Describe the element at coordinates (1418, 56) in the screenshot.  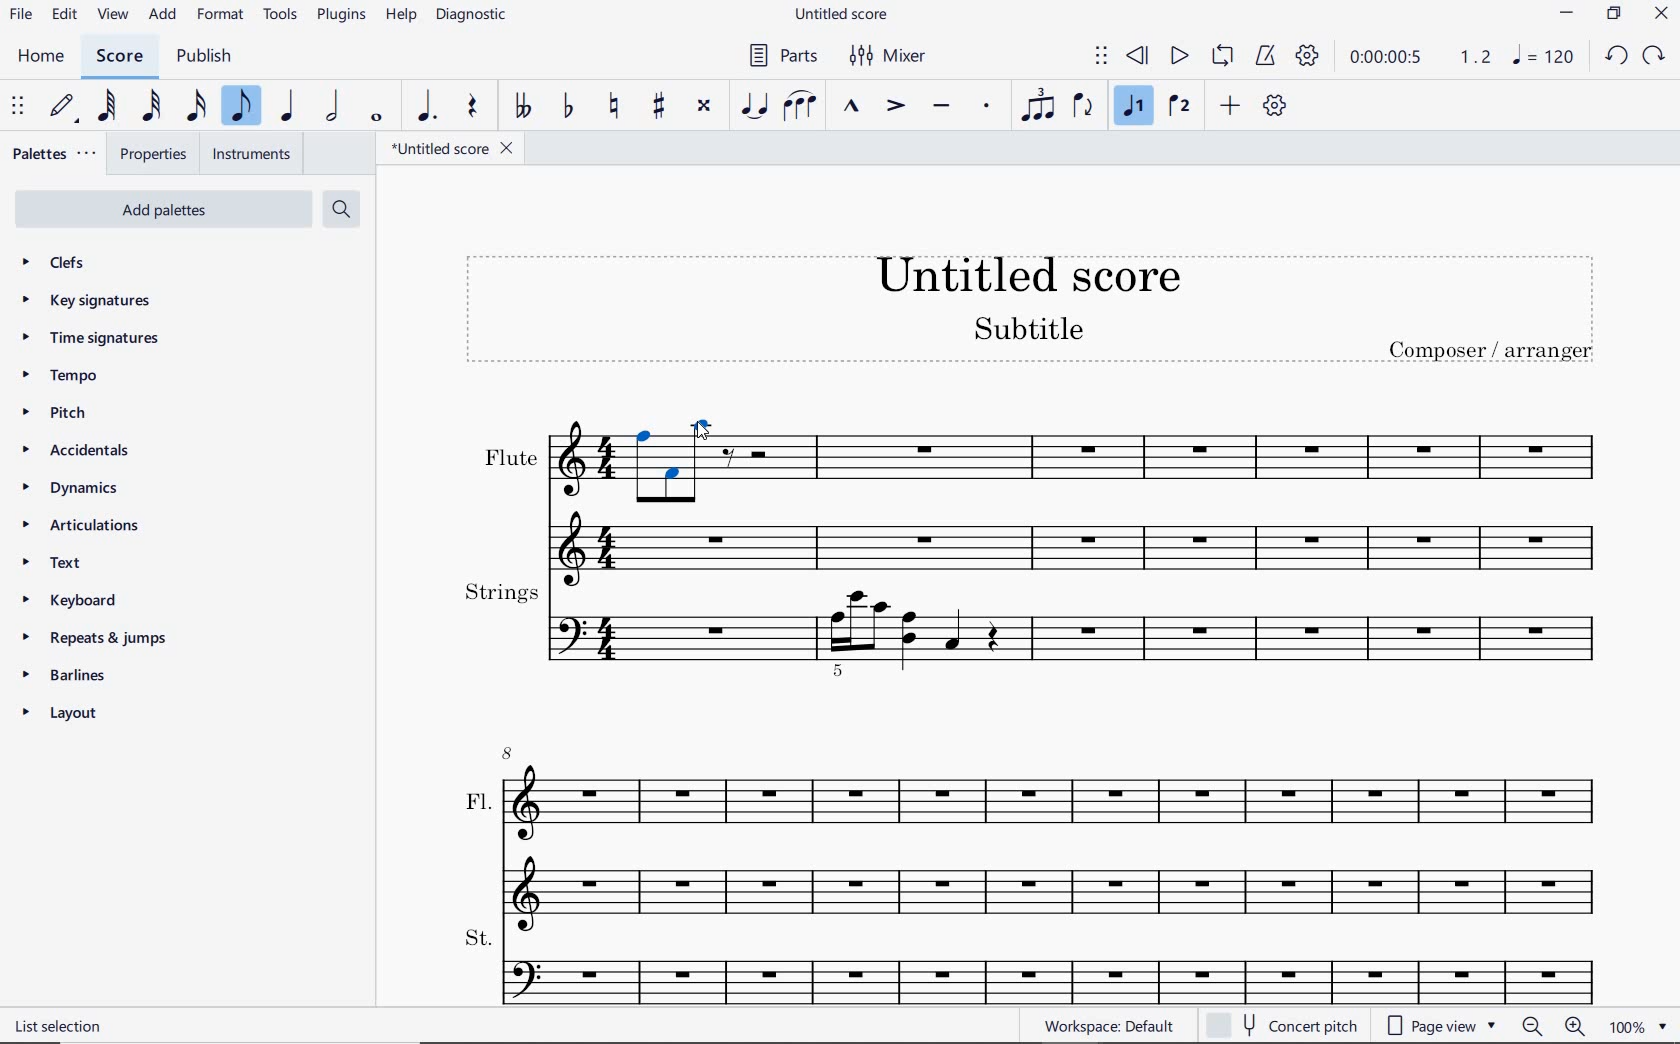
I see `PLAY TIME` at that location.